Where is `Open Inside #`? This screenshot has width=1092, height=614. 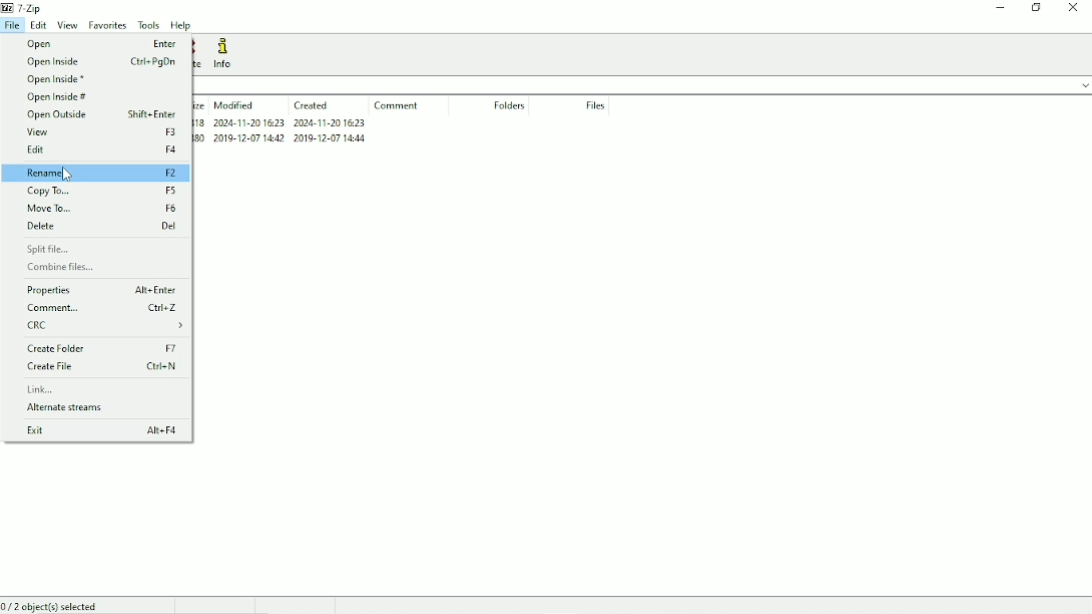
Open Inside # is located at coordinates (58, 98).